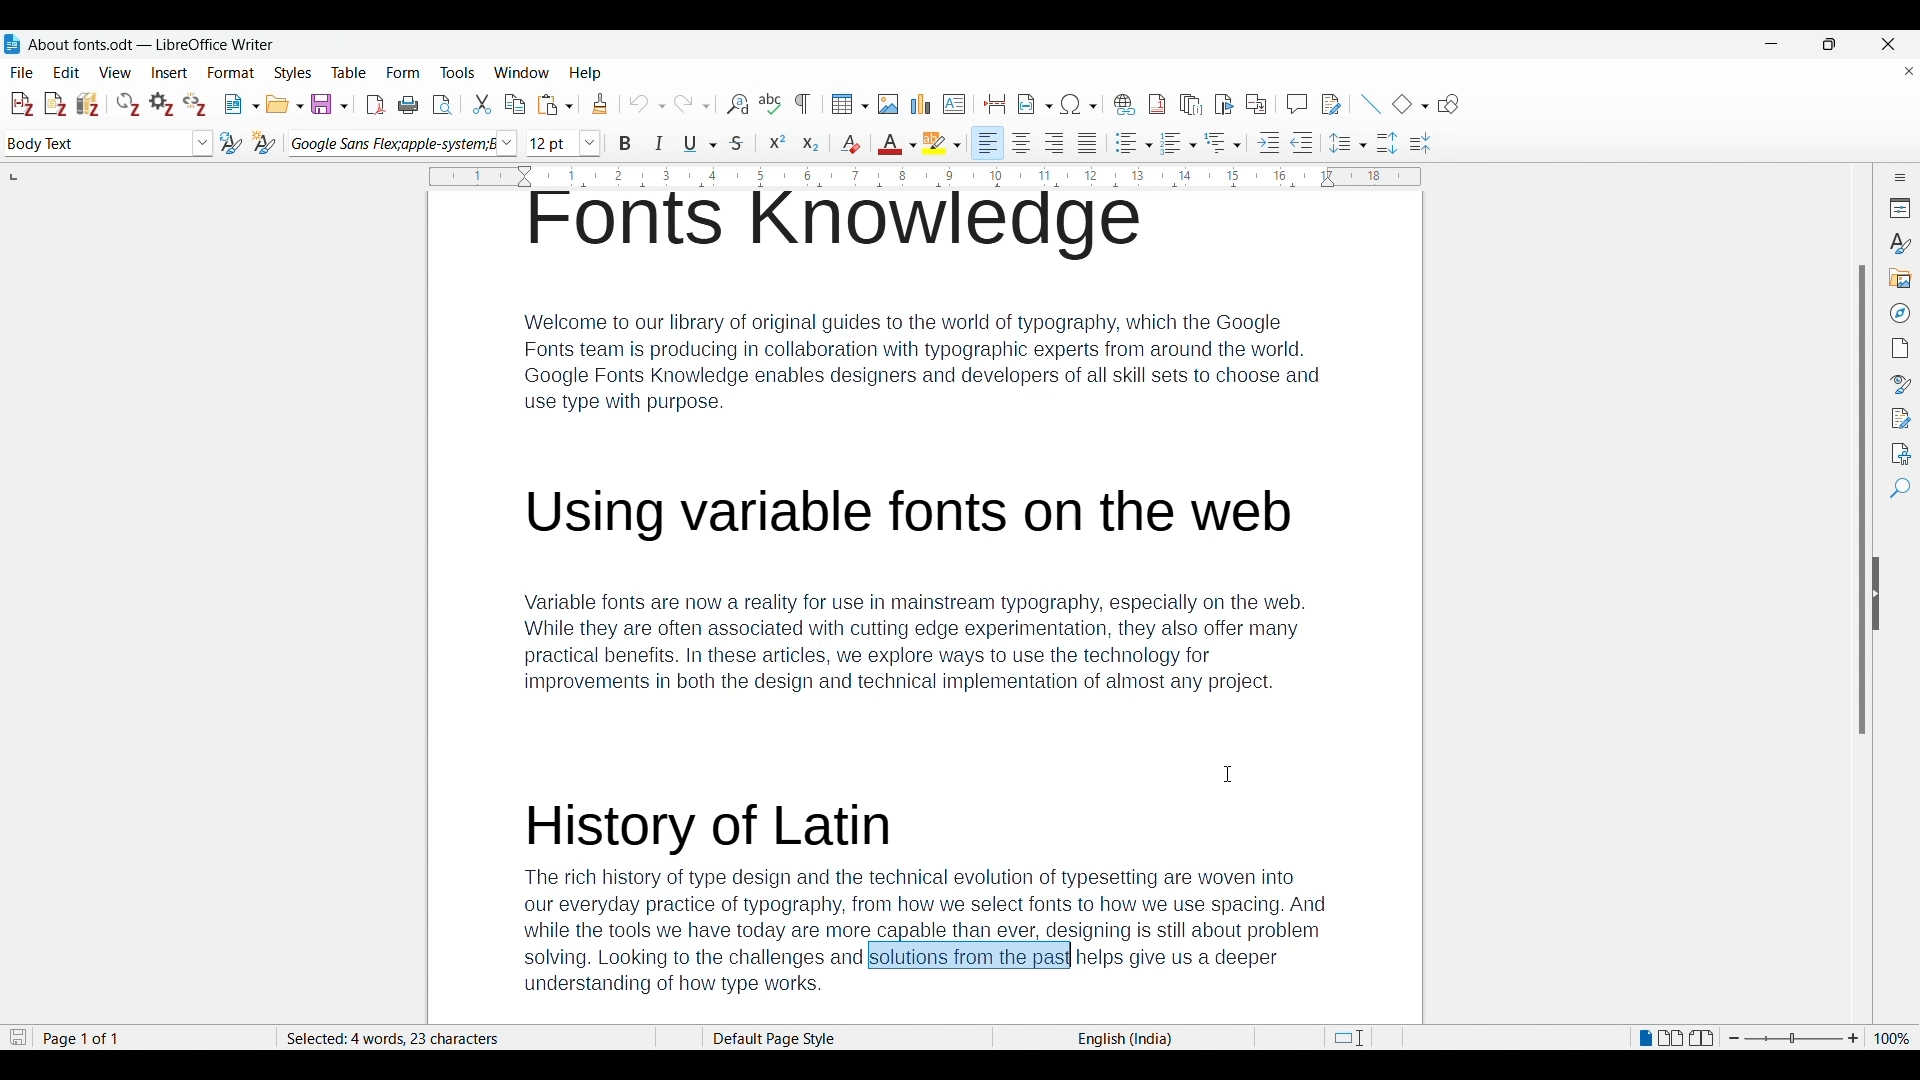 The image size is (1920, 1080). I want to click on cursor, so click(1231, 775).